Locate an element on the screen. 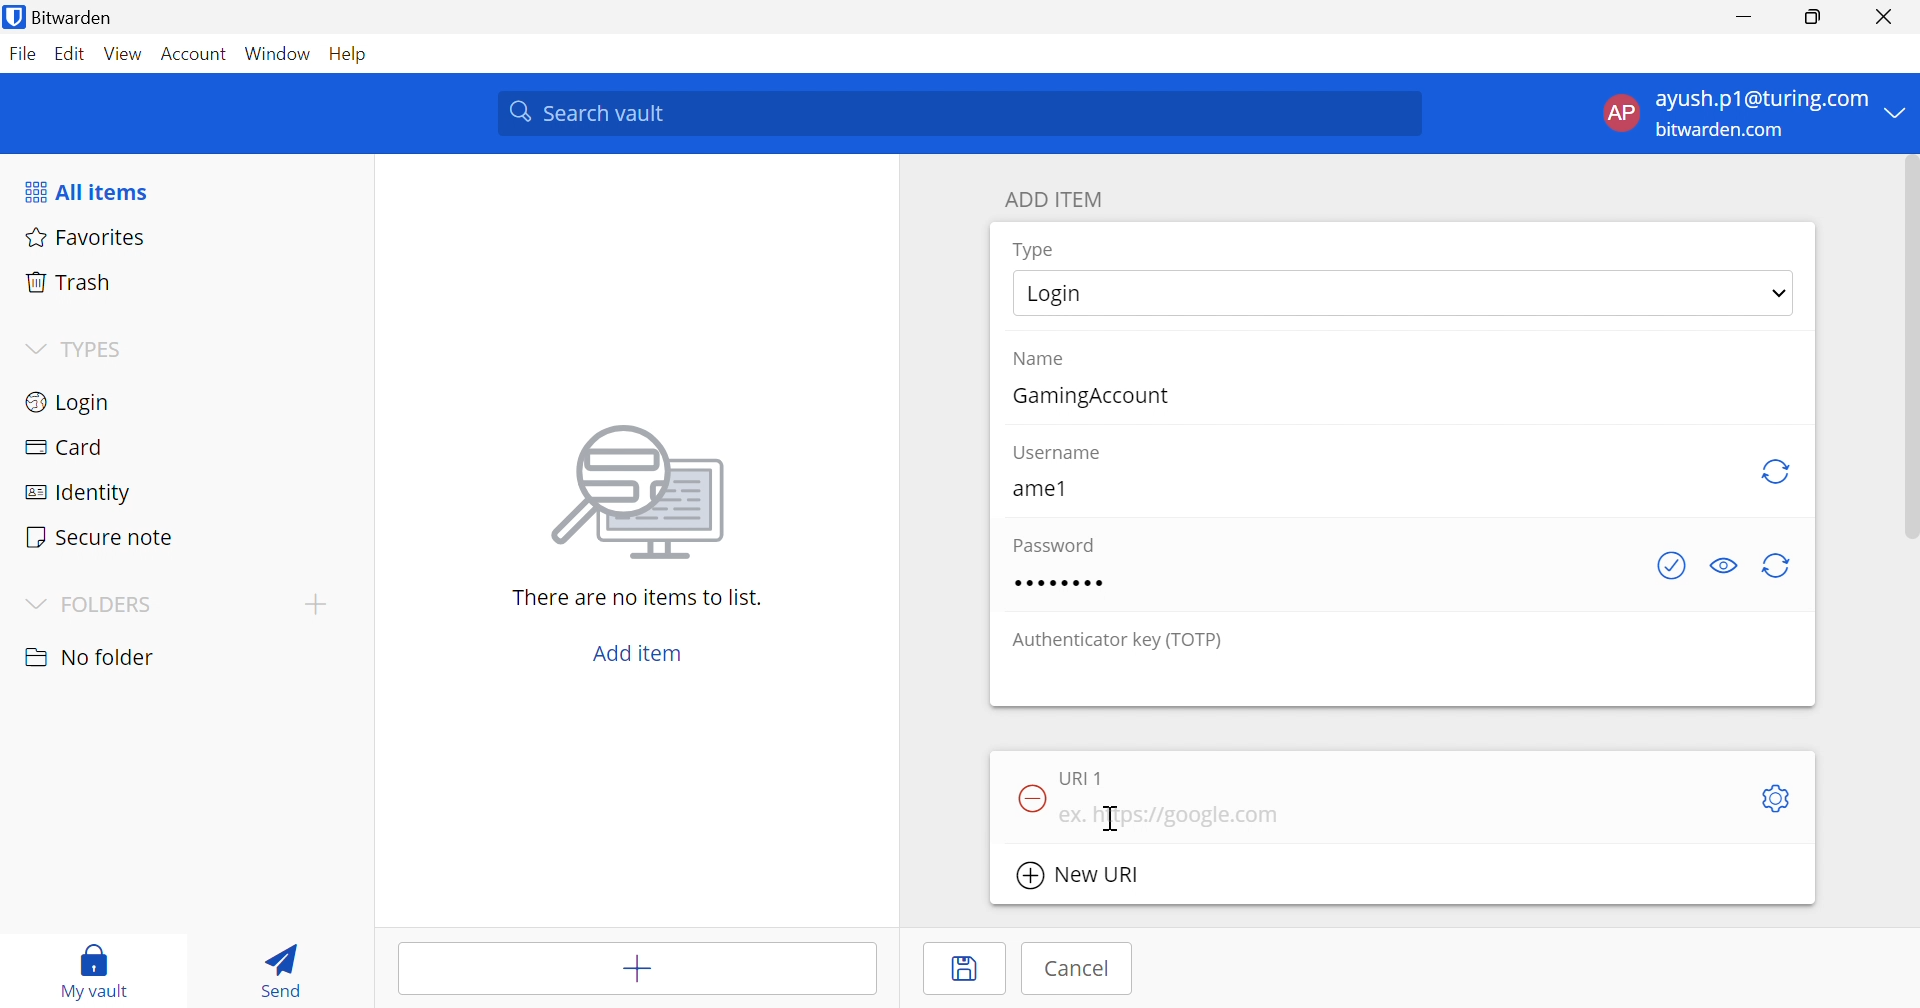  Login is located at coordinates (70, 403).